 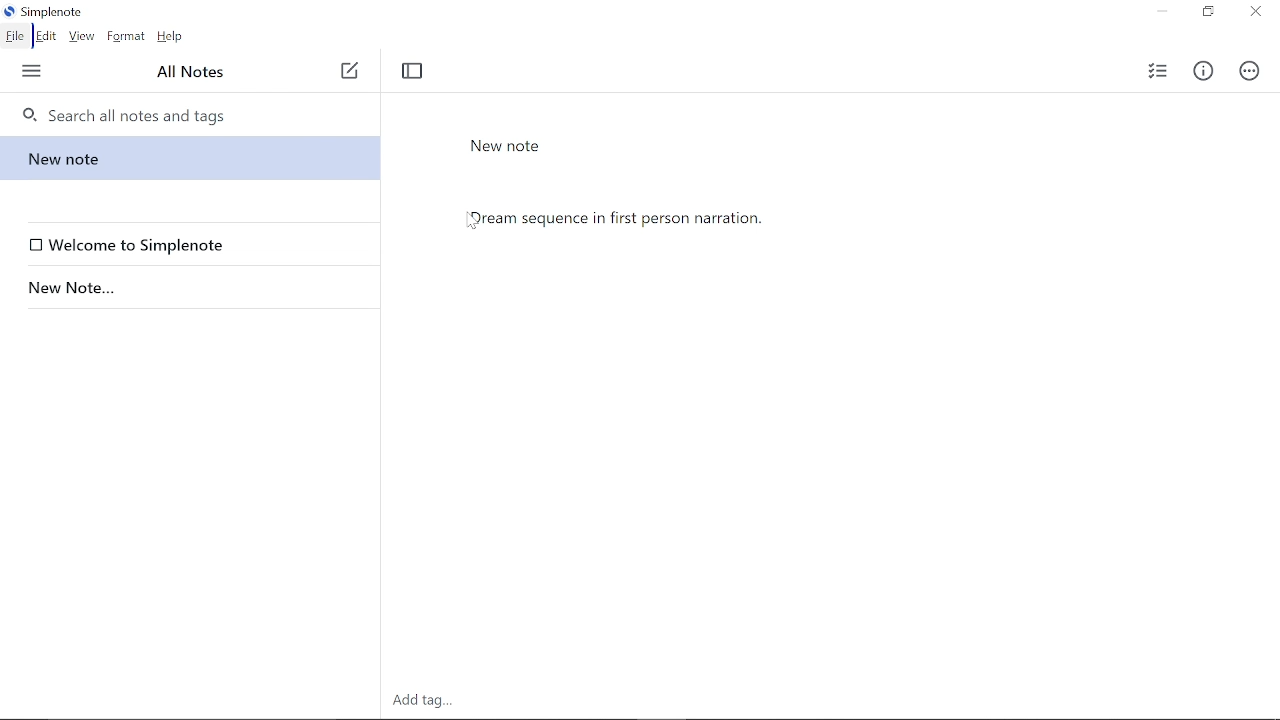 I want to click on Toggle focus mode, so click(x=413, y=74).